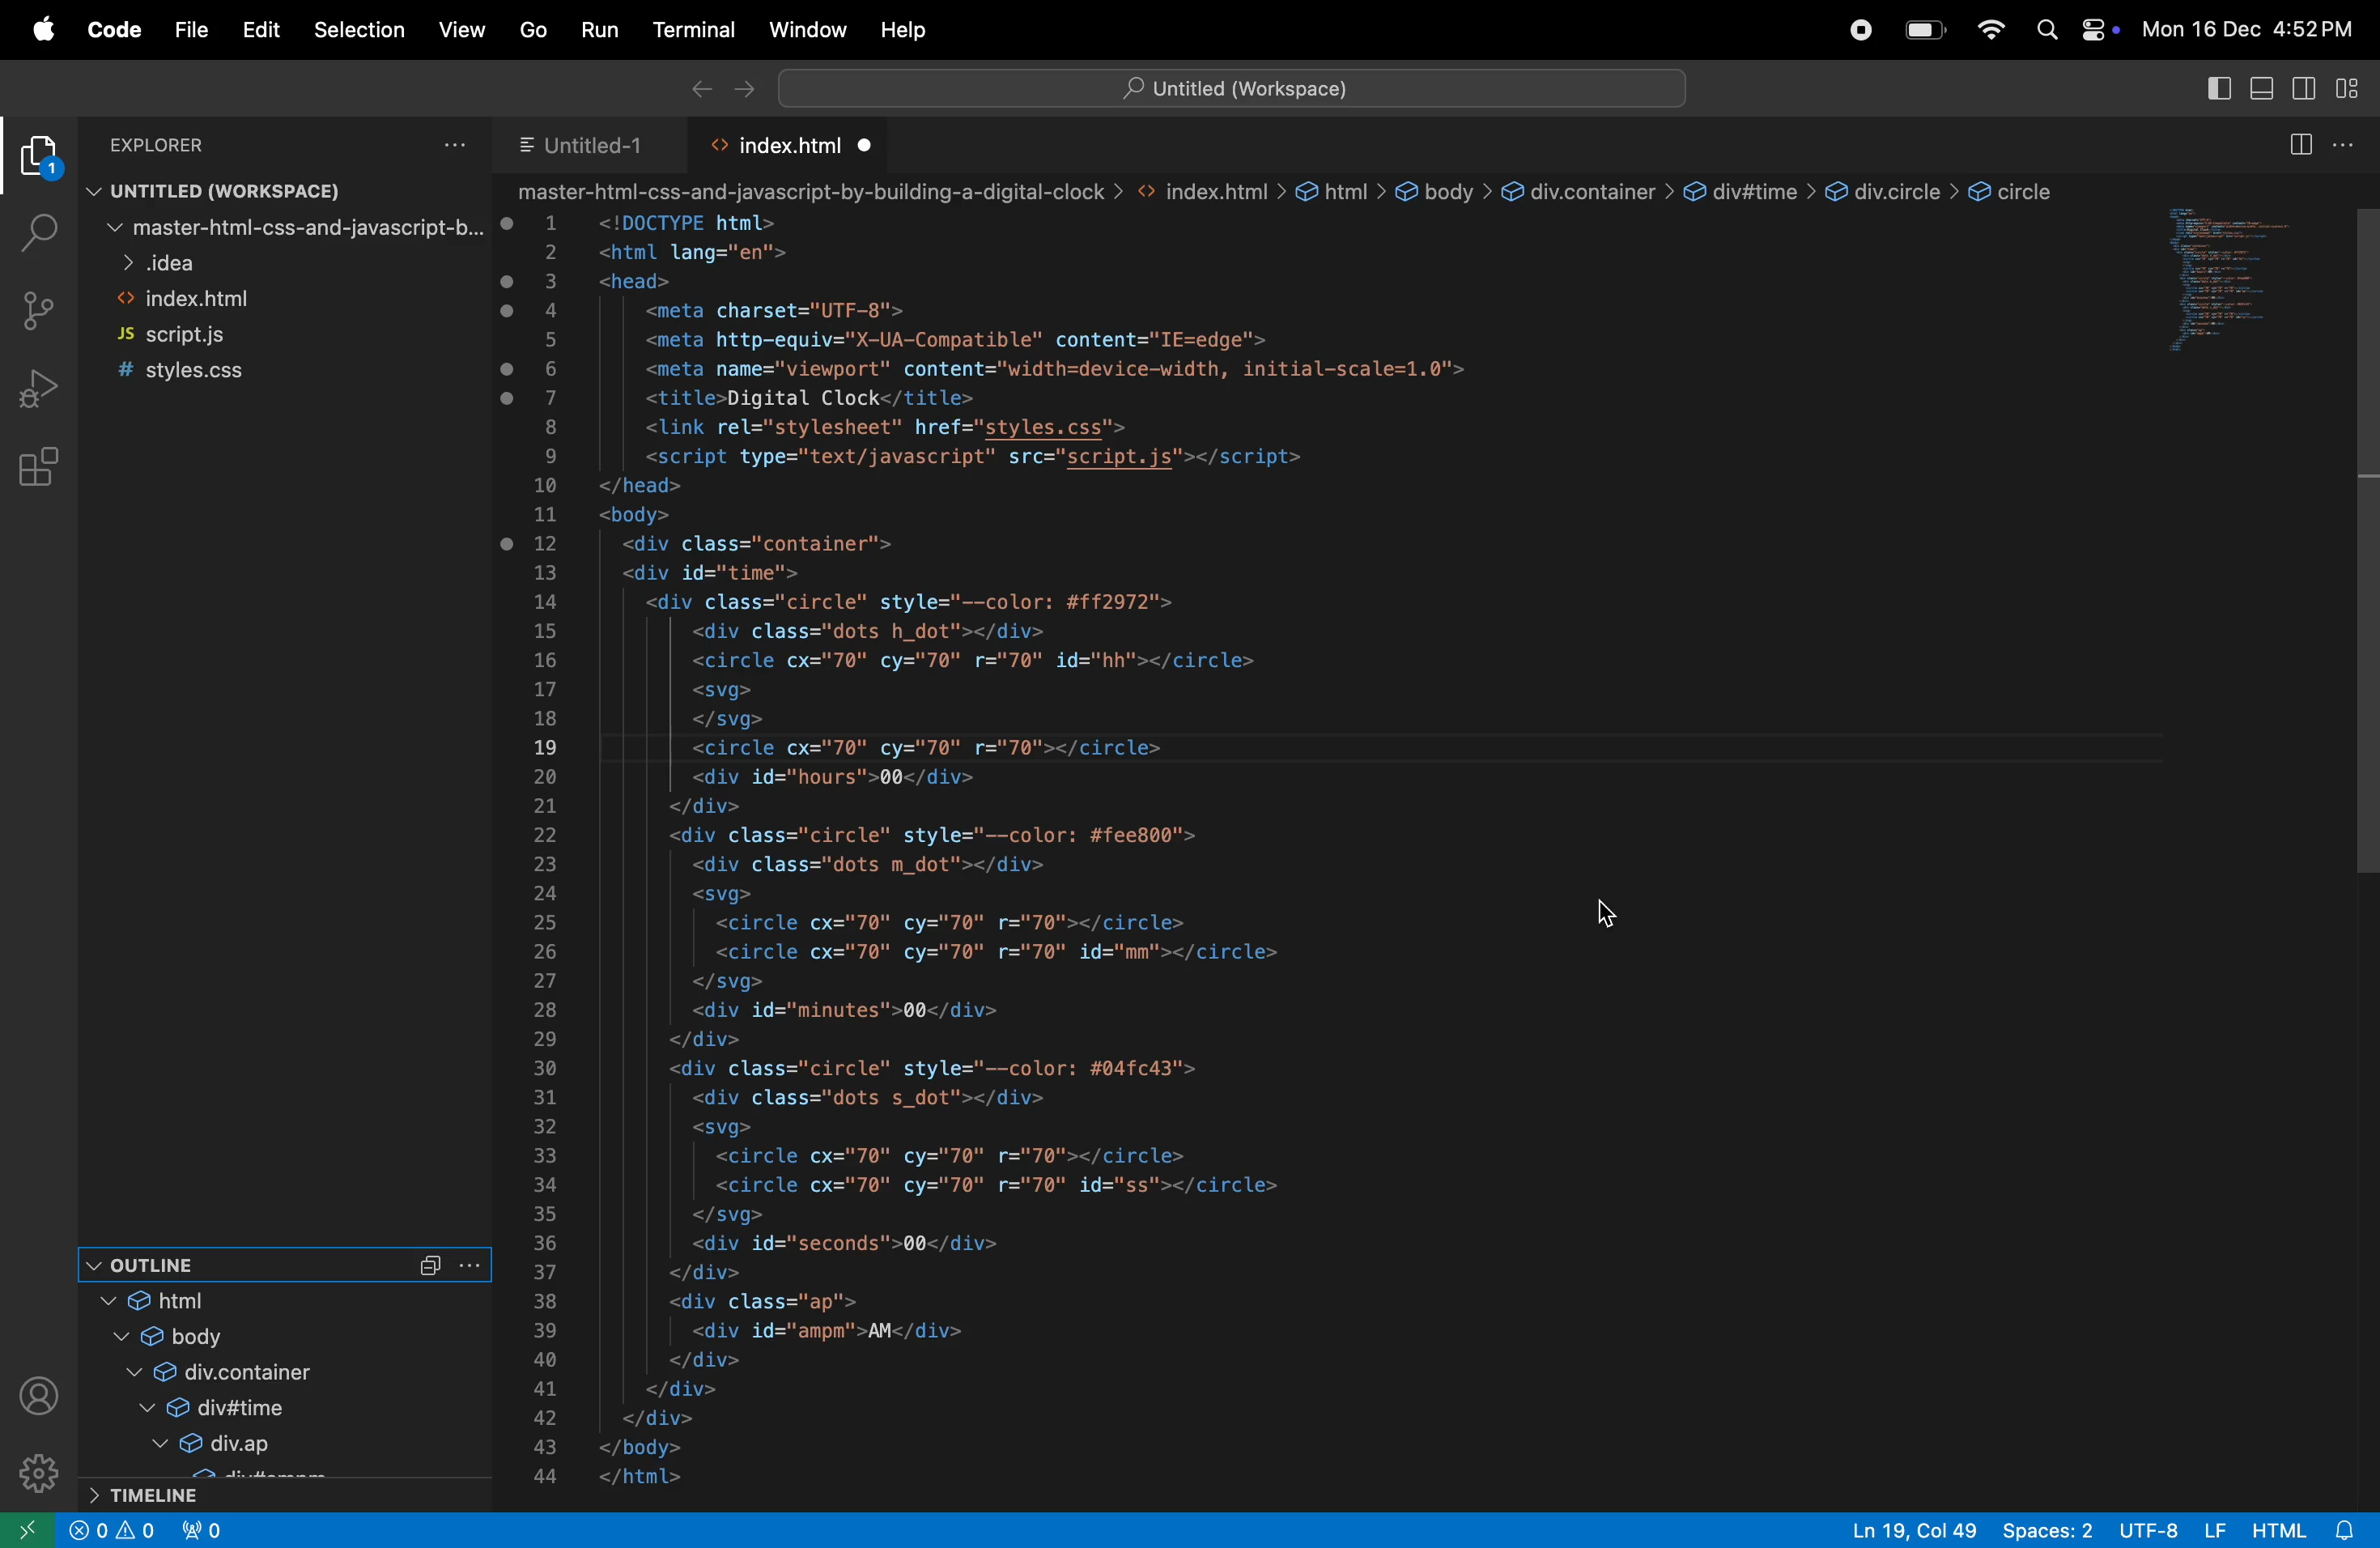 The width and height of the screenshot is (2380, 1548). Describe the element at coordinates (438, 146) in the screenshot. I see `options` at that location.